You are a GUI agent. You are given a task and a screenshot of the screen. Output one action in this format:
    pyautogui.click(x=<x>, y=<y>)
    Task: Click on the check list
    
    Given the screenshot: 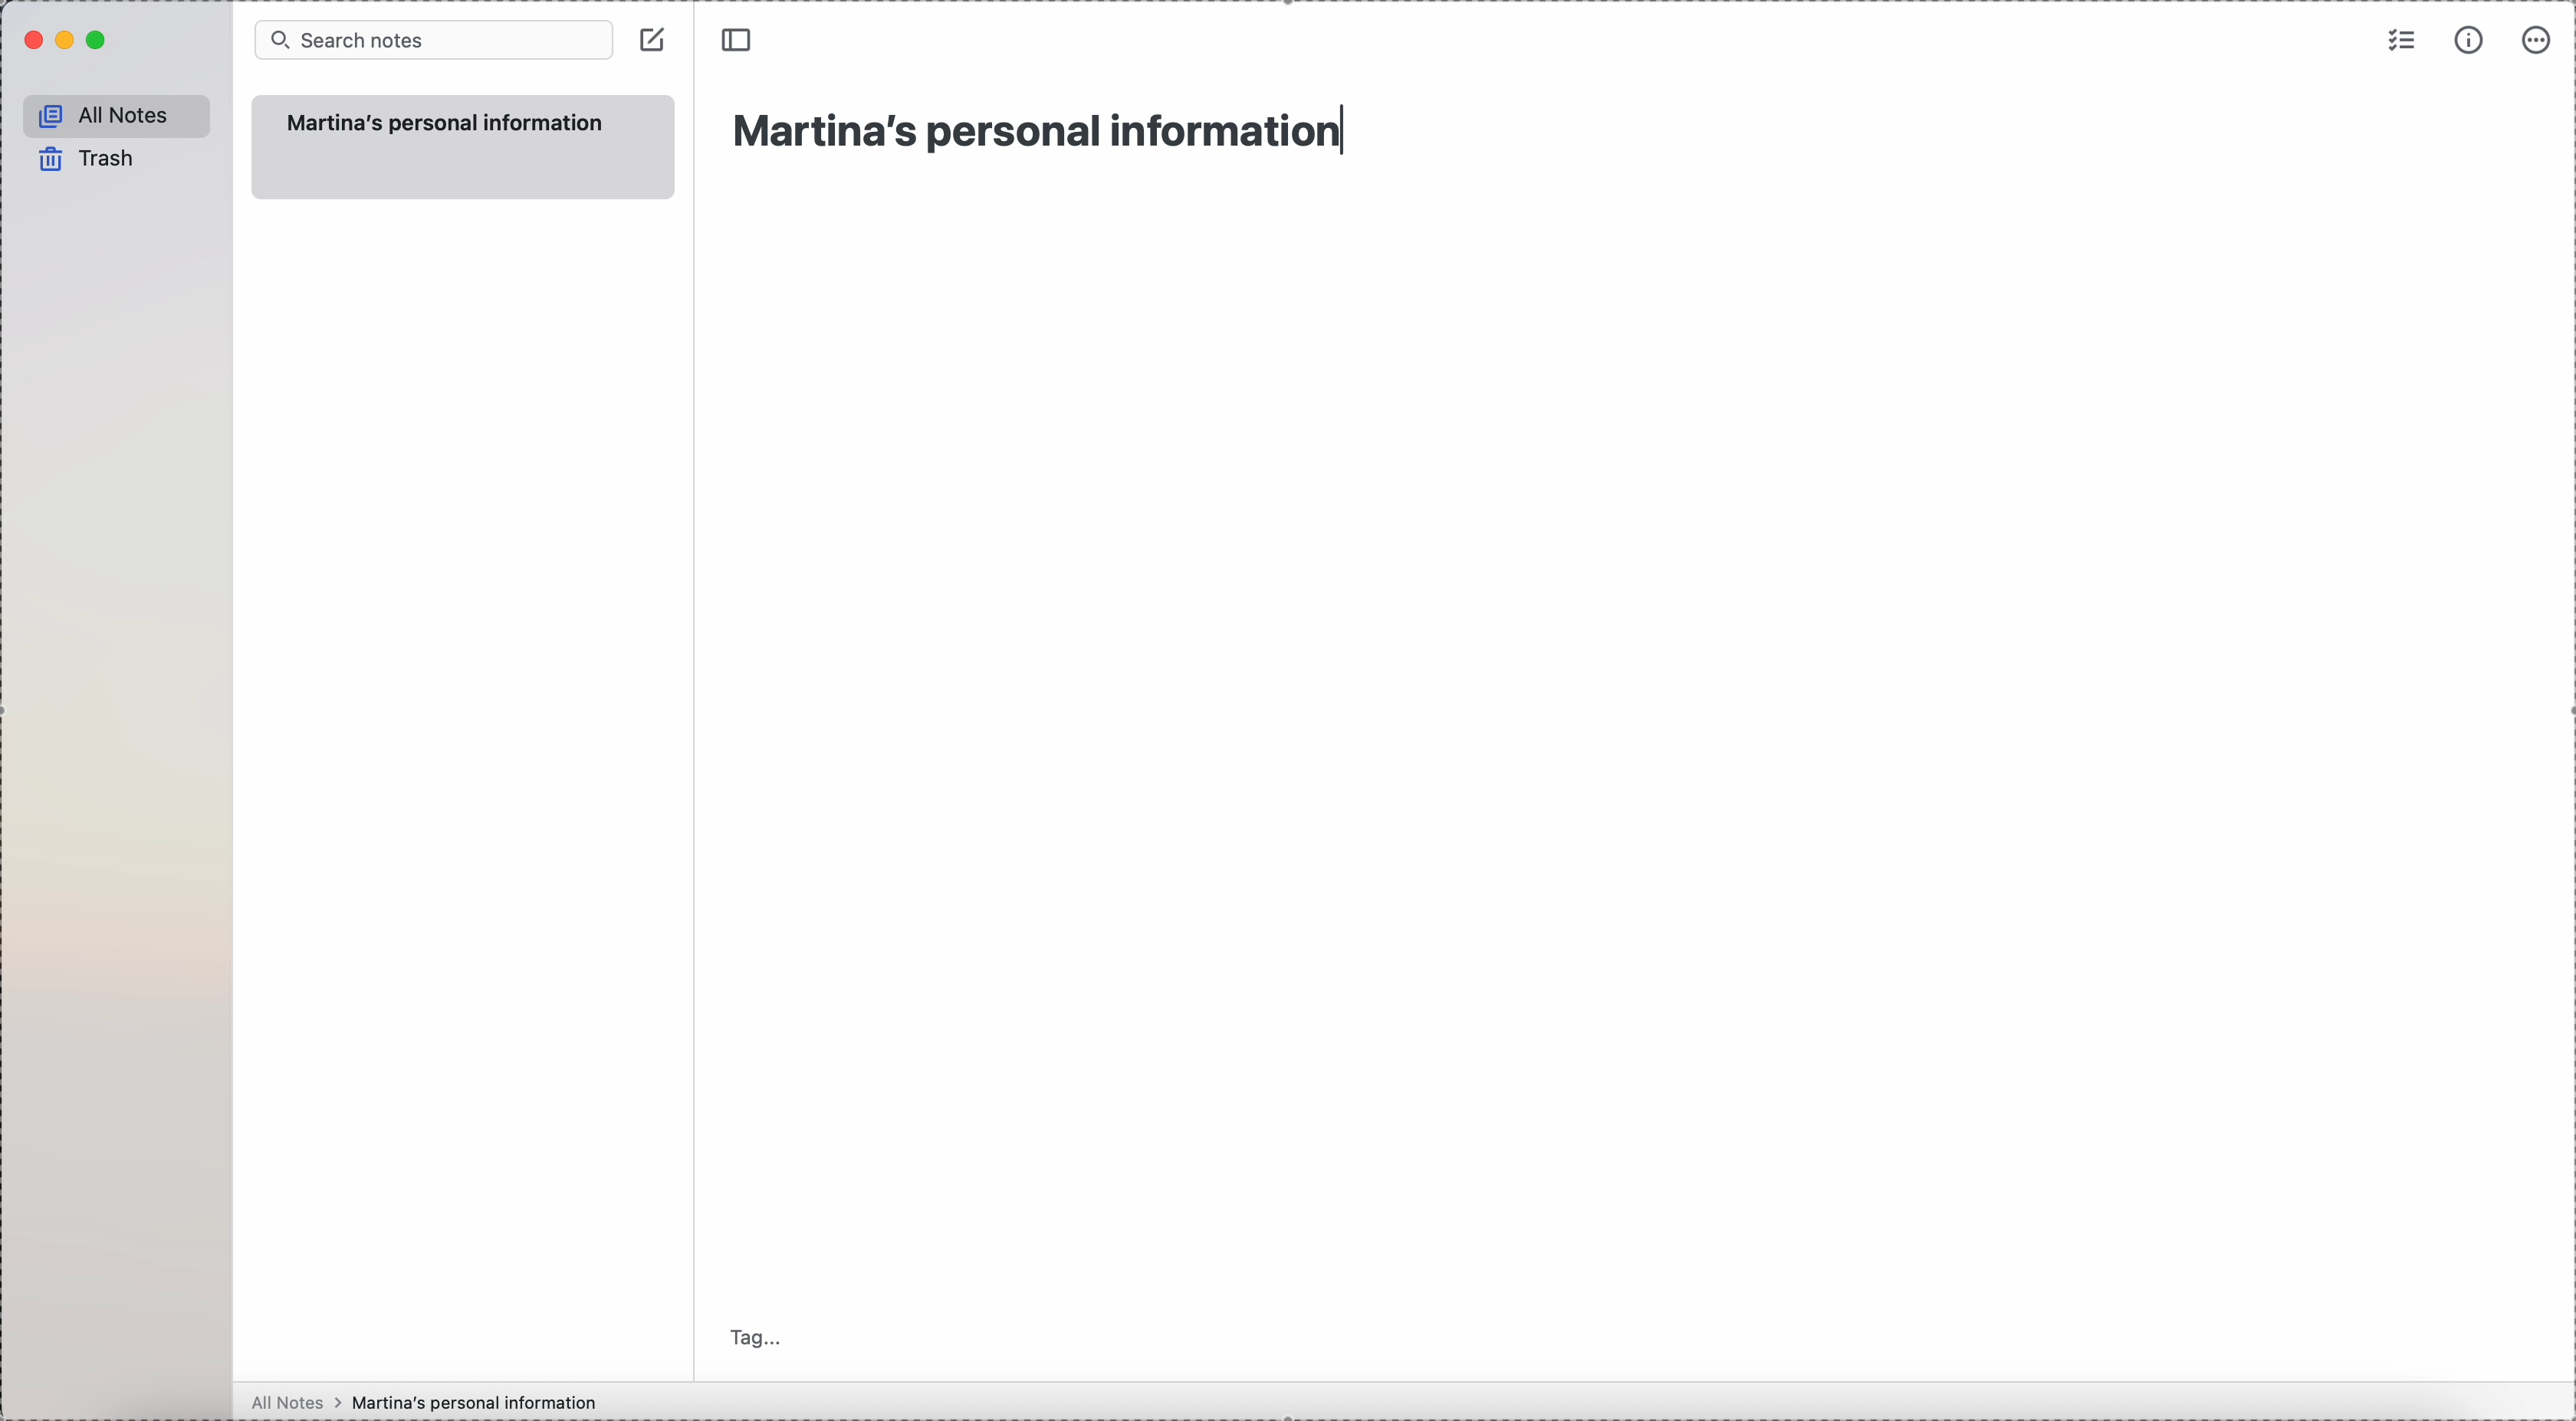 What is the action you would take?
    pyautogui.click(x=2399, y=43)
    